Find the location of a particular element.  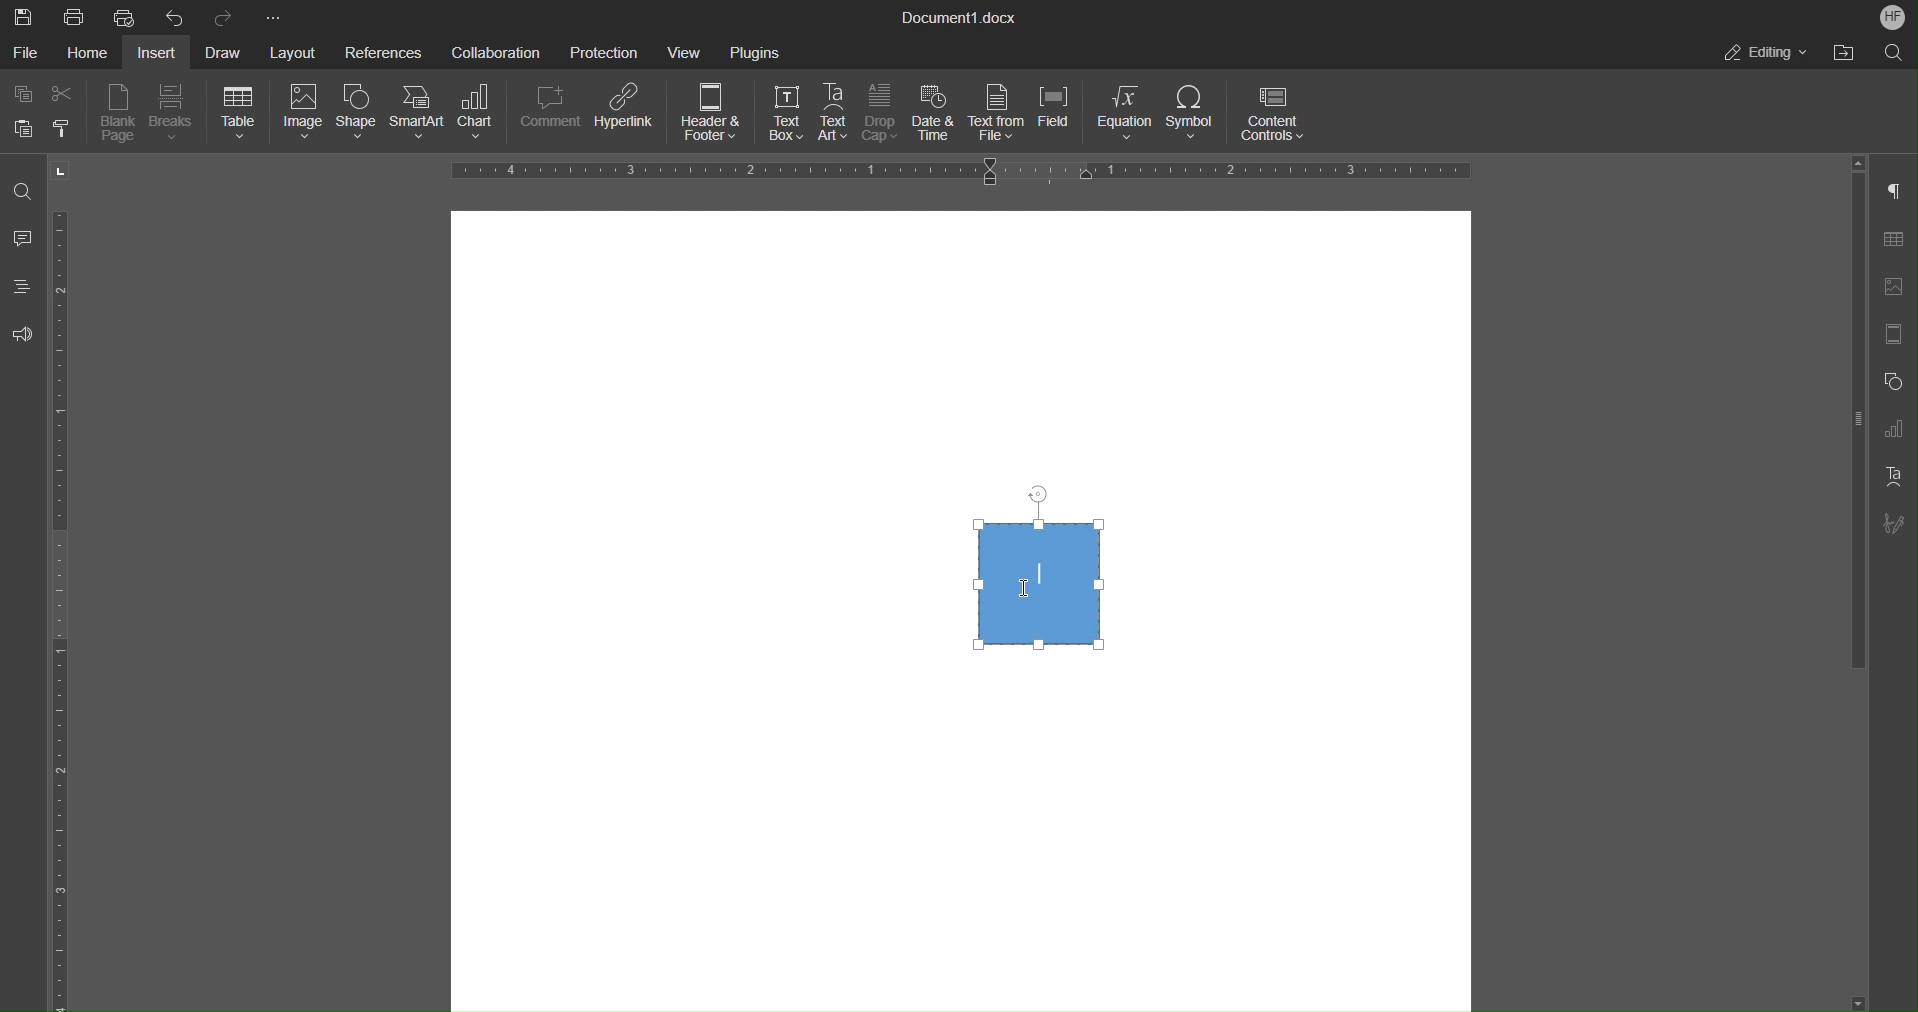

Content Controls is located at coordinates (1277, 115).